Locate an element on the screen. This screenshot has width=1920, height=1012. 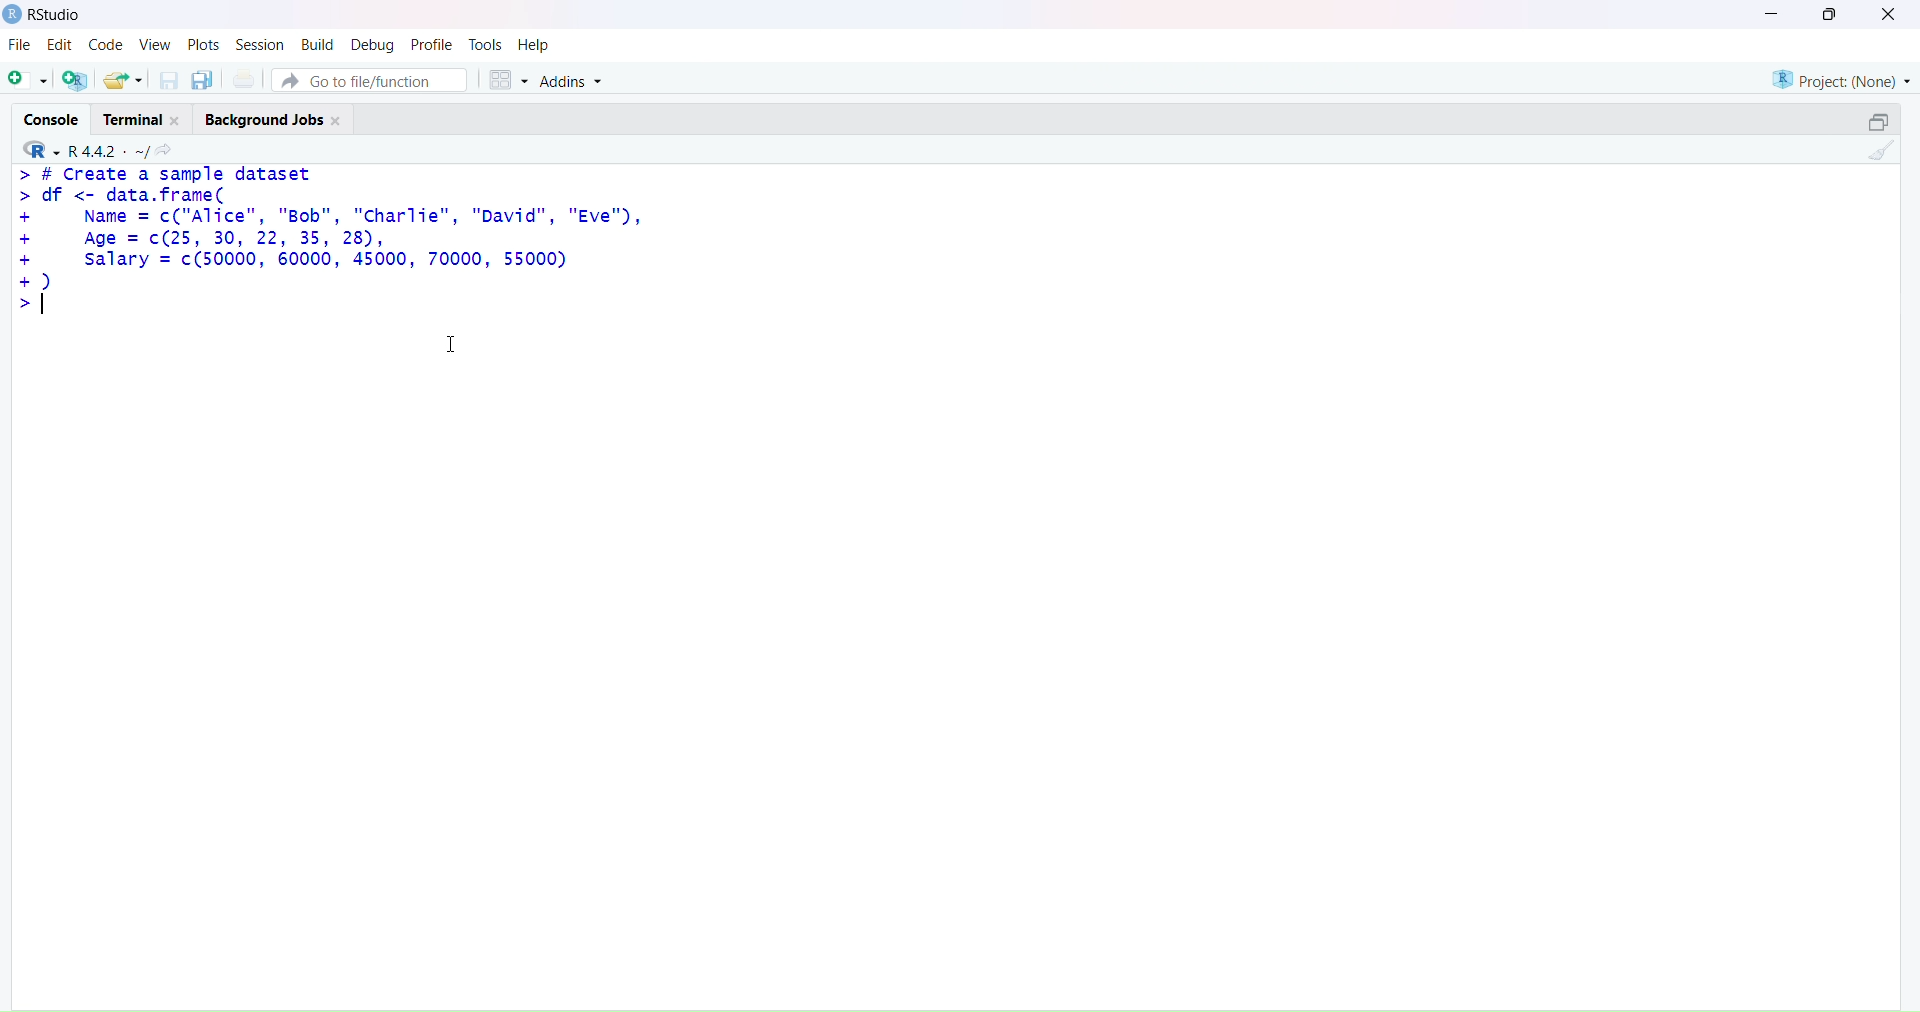
build is located at coordinates (319, 45).